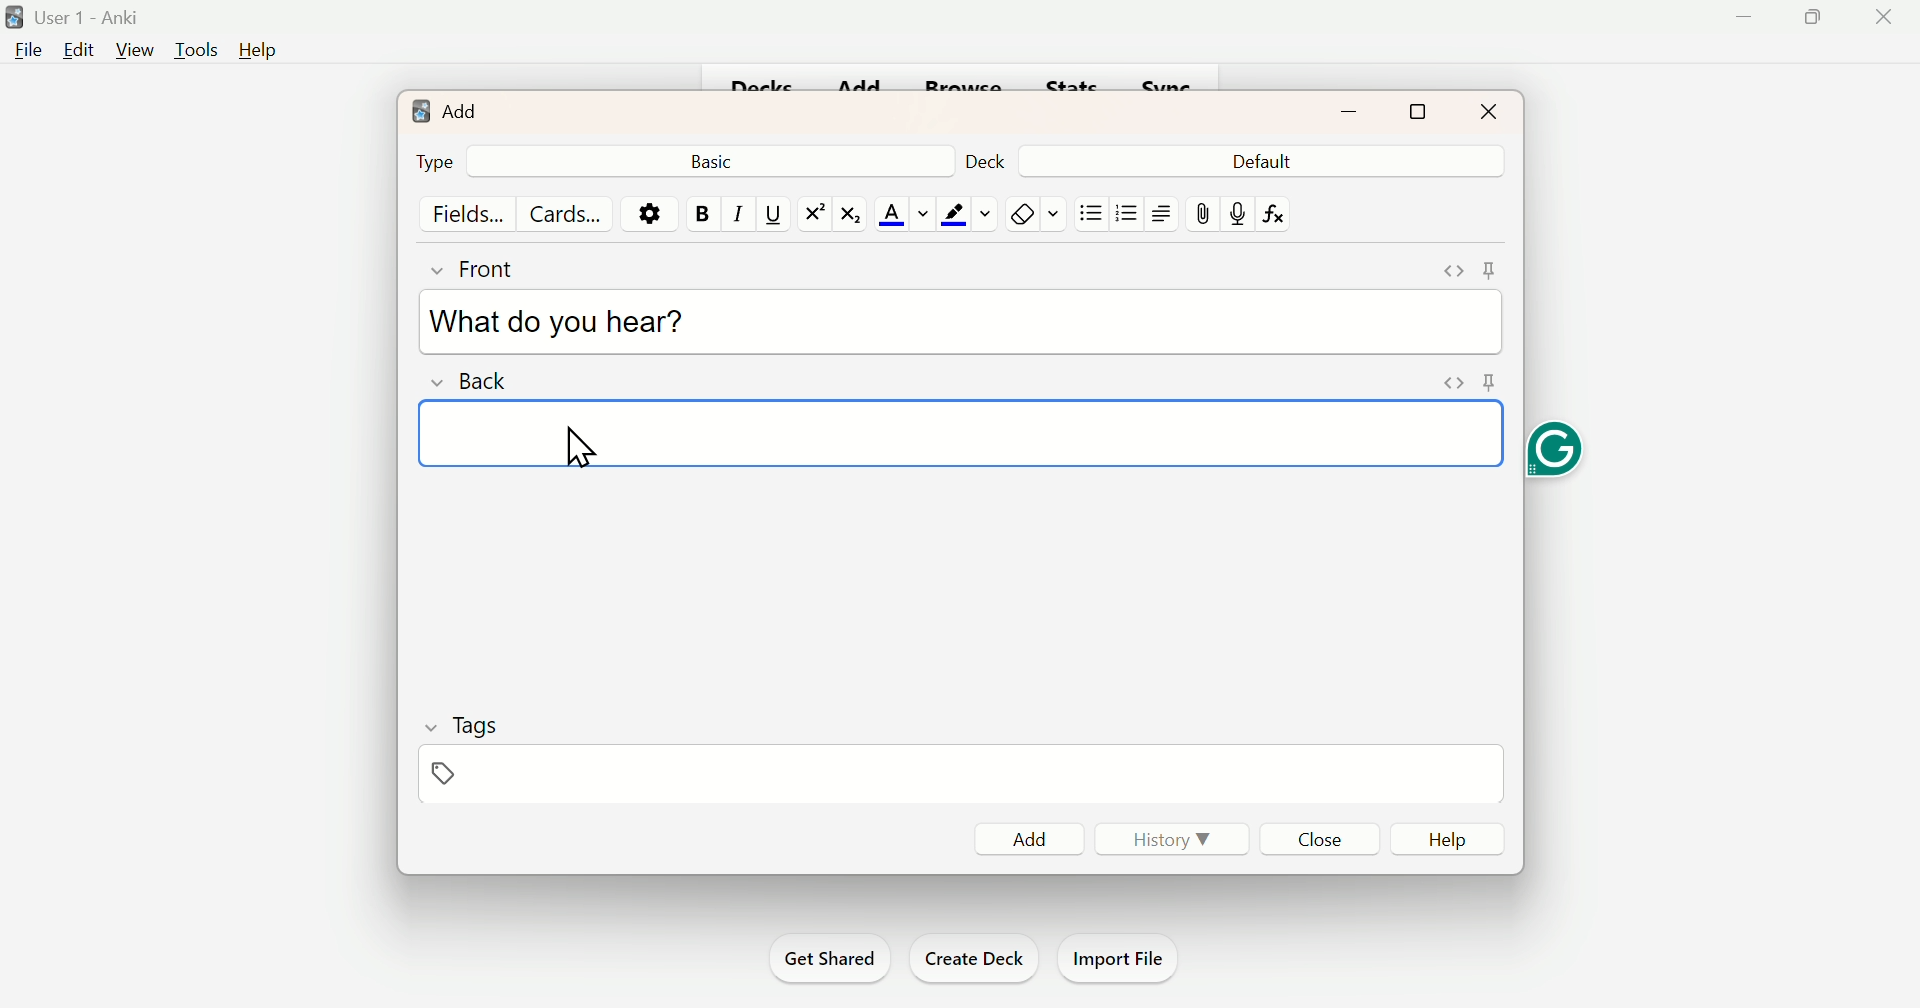 The width and height of the screenshot is (1920, 1008). What do you see at coordinates (435, 160) in the screenshot?
I see `Type` at bounding box center [435, 160].